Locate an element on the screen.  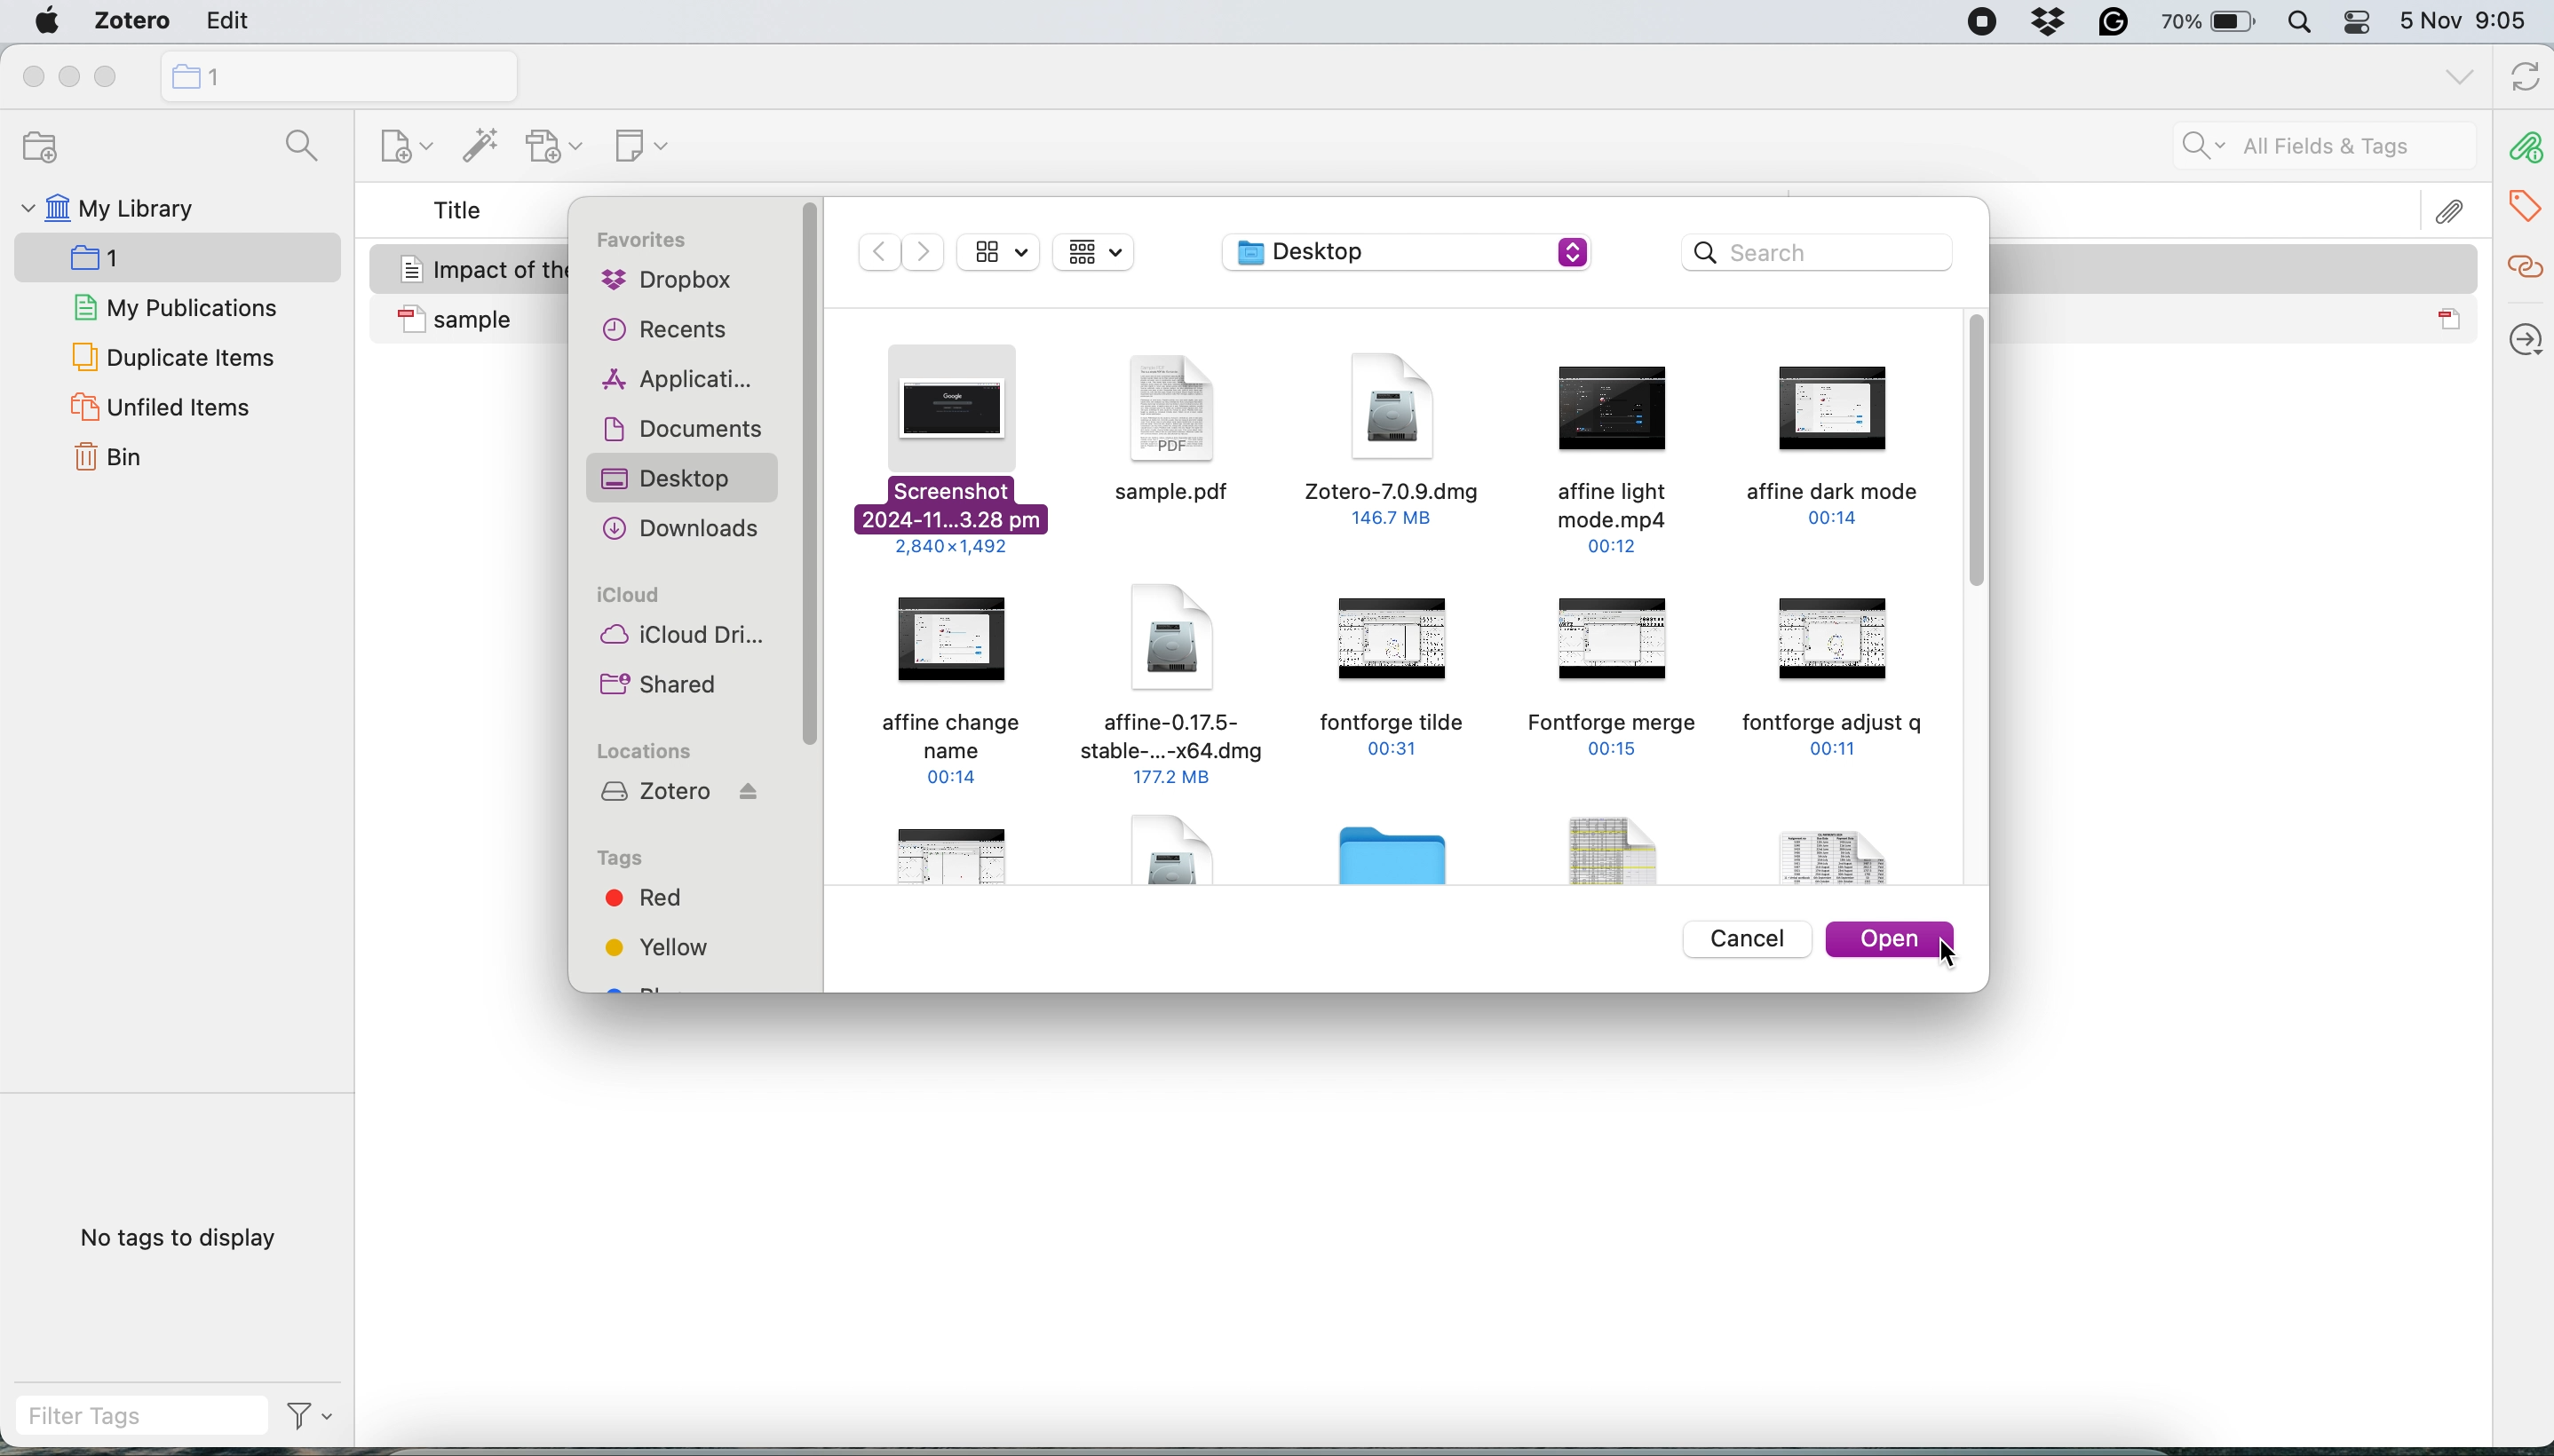
Impact of the Information Technology on the Accounting System  Jasim and Raewf is located at coordinates (2236, 268).